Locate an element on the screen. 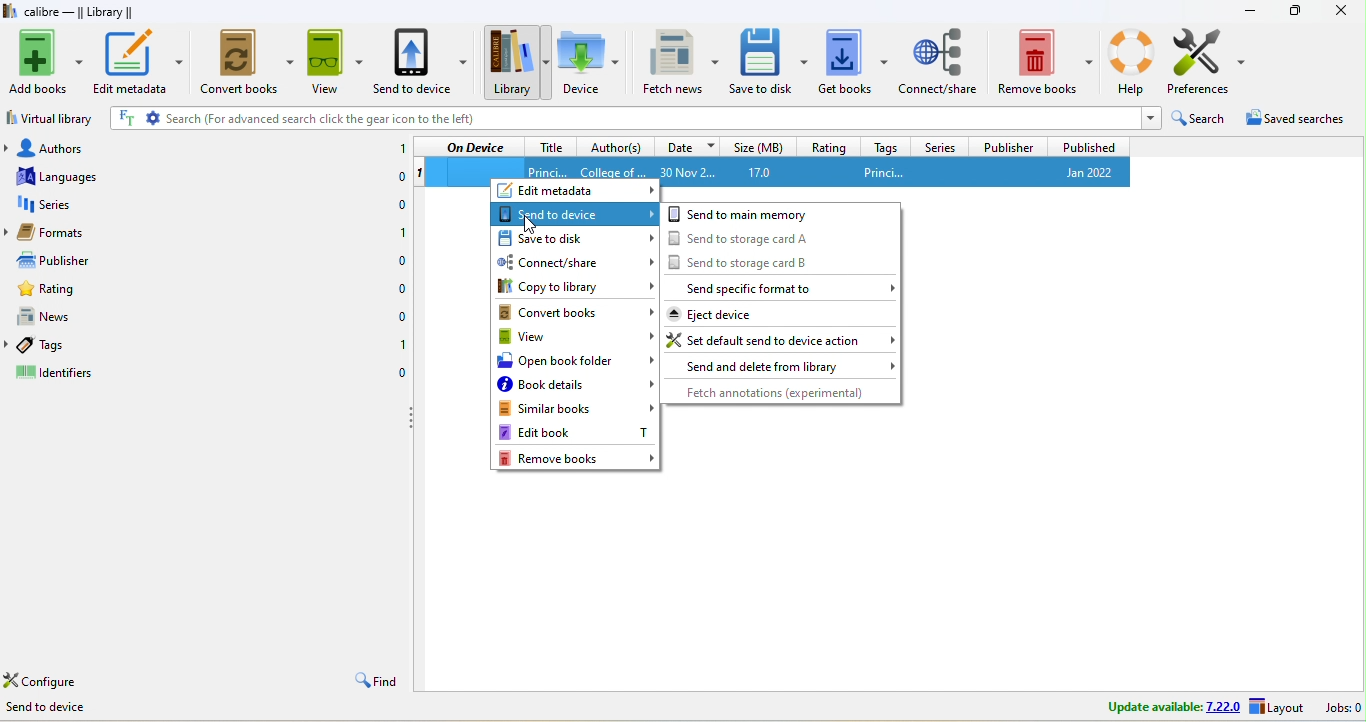  1 is located at coordinates (420, 173).